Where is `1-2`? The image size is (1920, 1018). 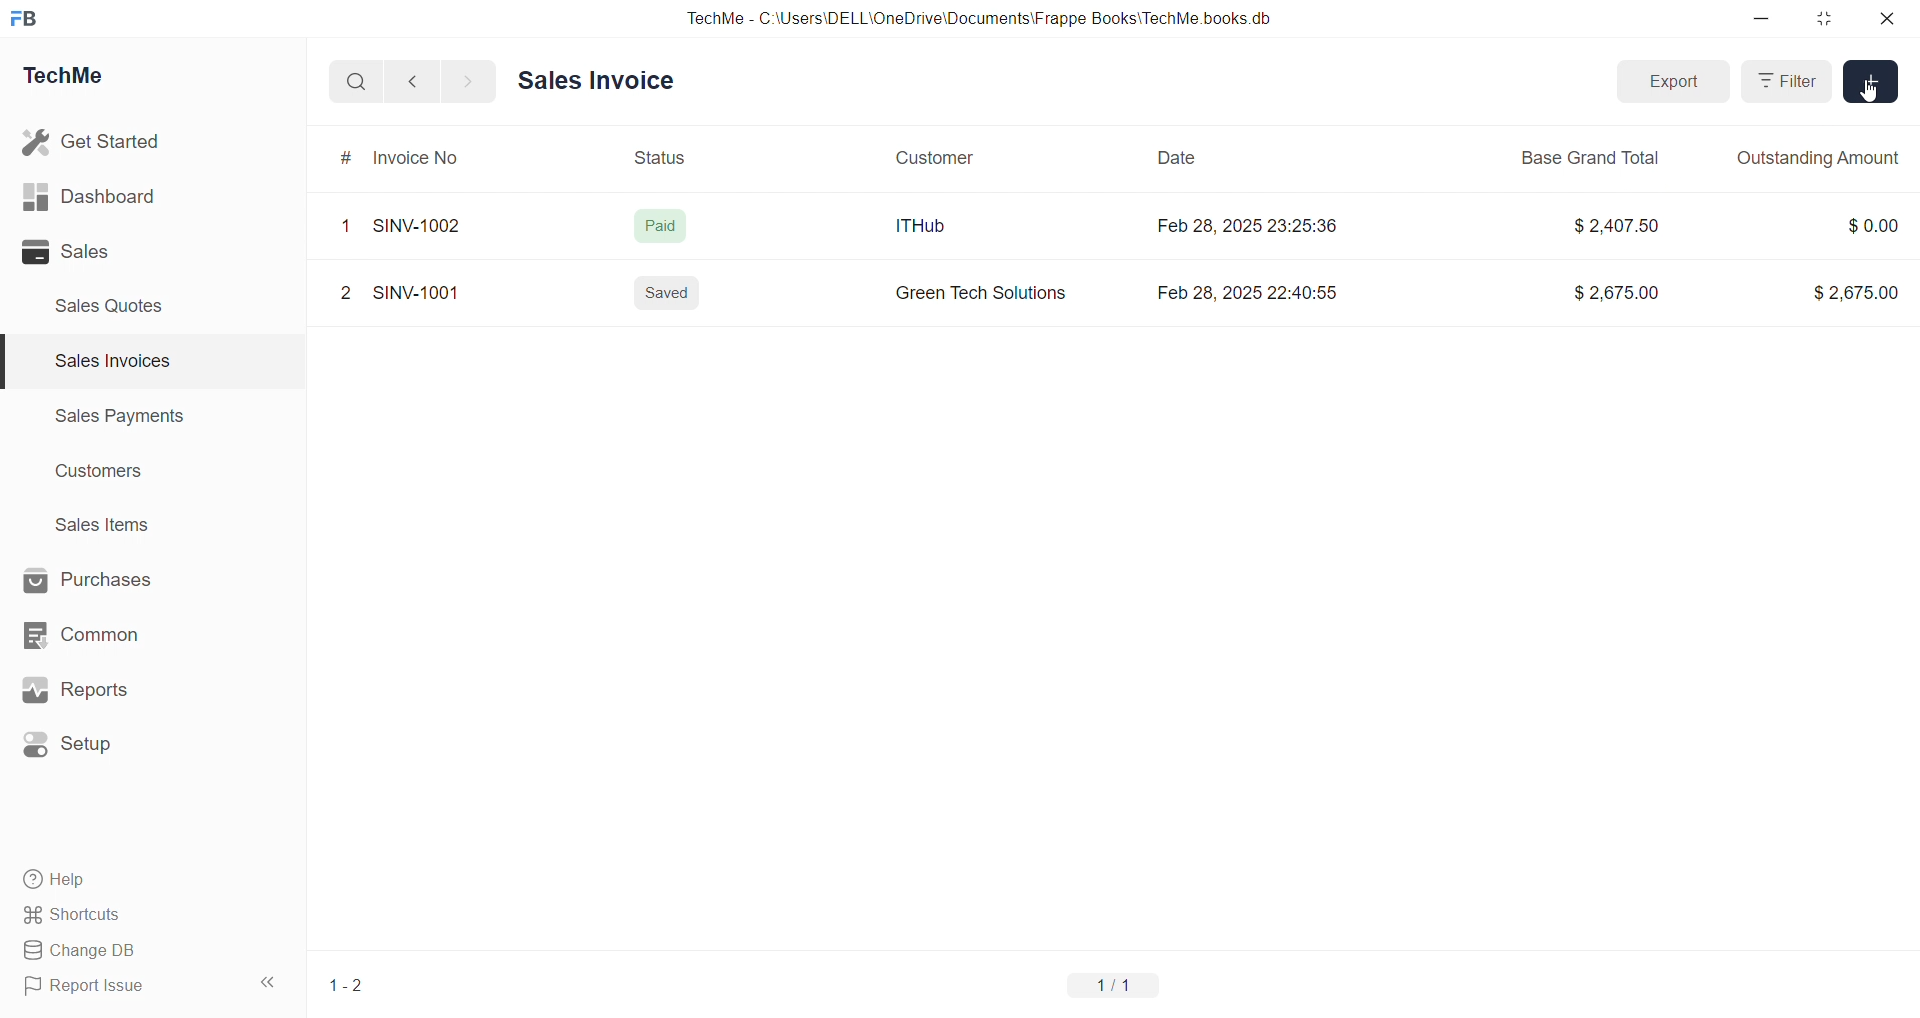
1-2 is located at coordinates (357, 989).